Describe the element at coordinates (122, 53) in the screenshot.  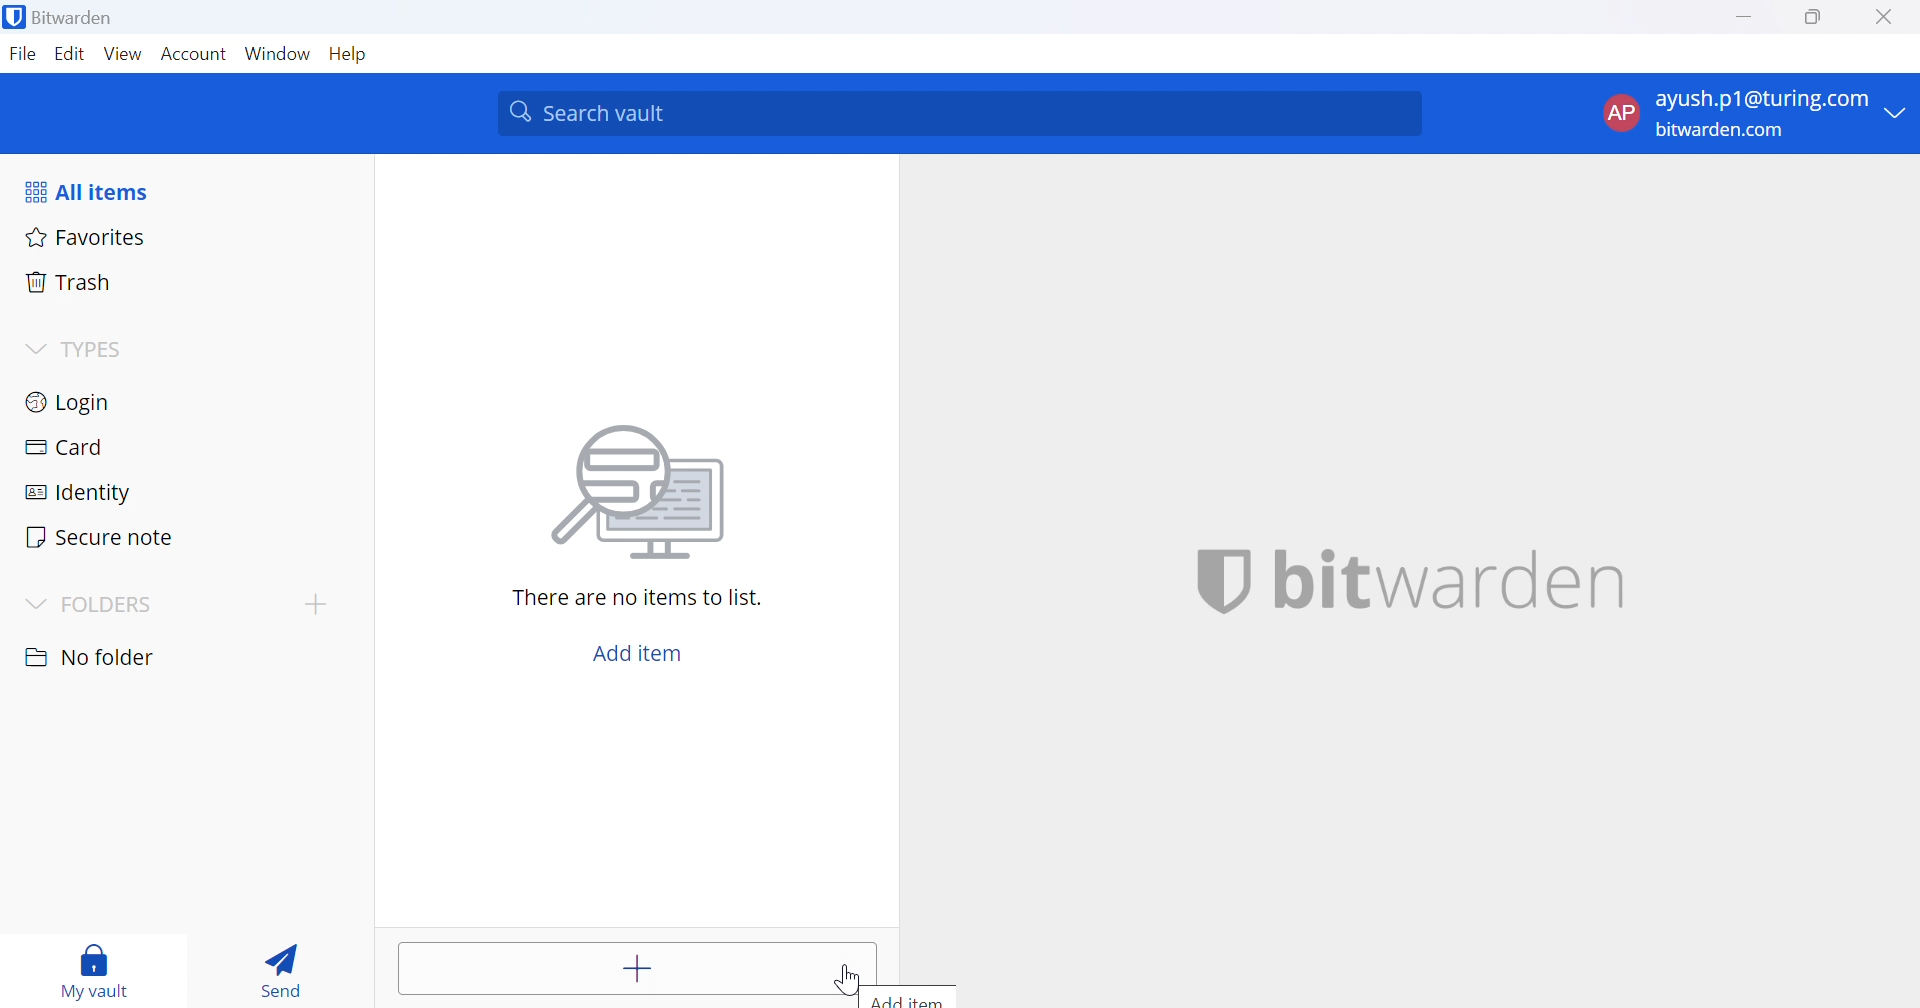
I see `View` at that location.